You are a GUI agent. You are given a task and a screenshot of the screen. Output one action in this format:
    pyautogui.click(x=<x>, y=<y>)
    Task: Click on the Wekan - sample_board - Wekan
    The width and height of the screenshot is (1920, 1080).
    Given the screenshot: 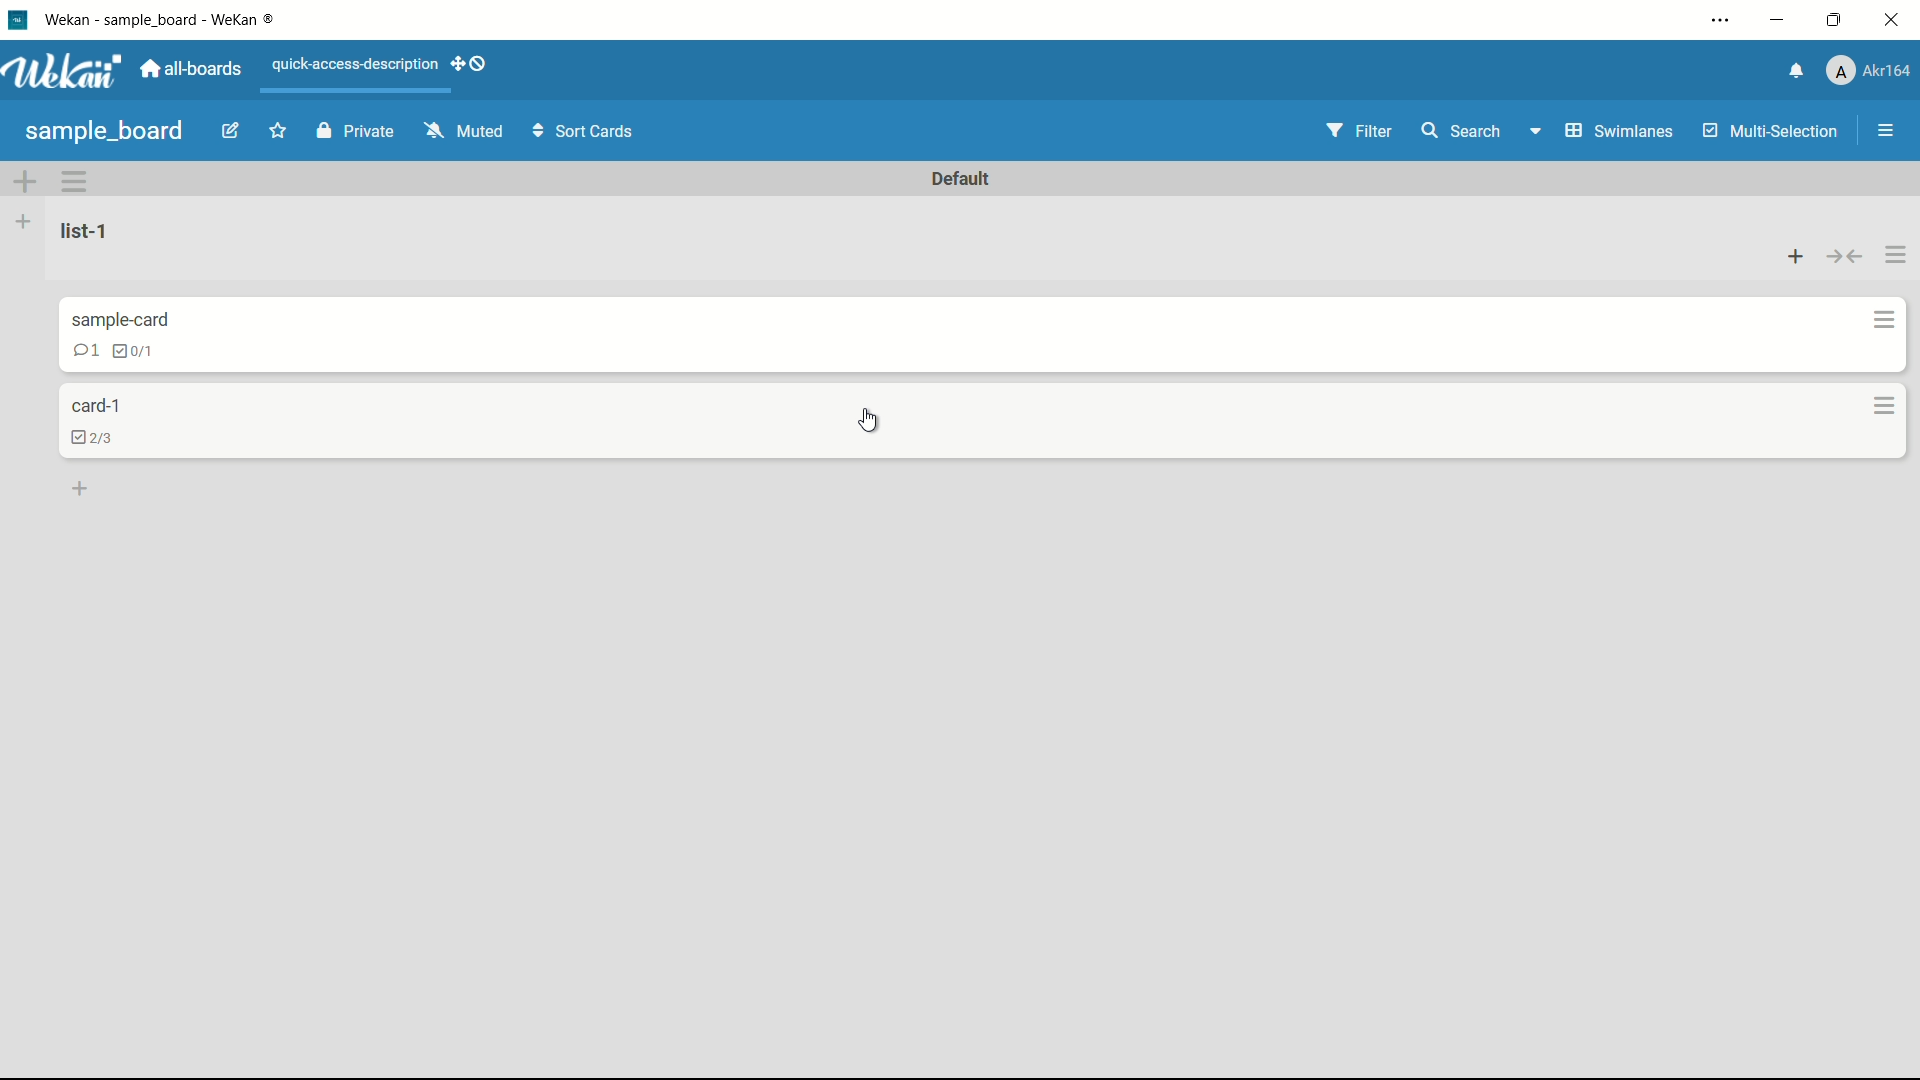 What is the action you would take?
    pyautogui.click(x=164, y=20)
    